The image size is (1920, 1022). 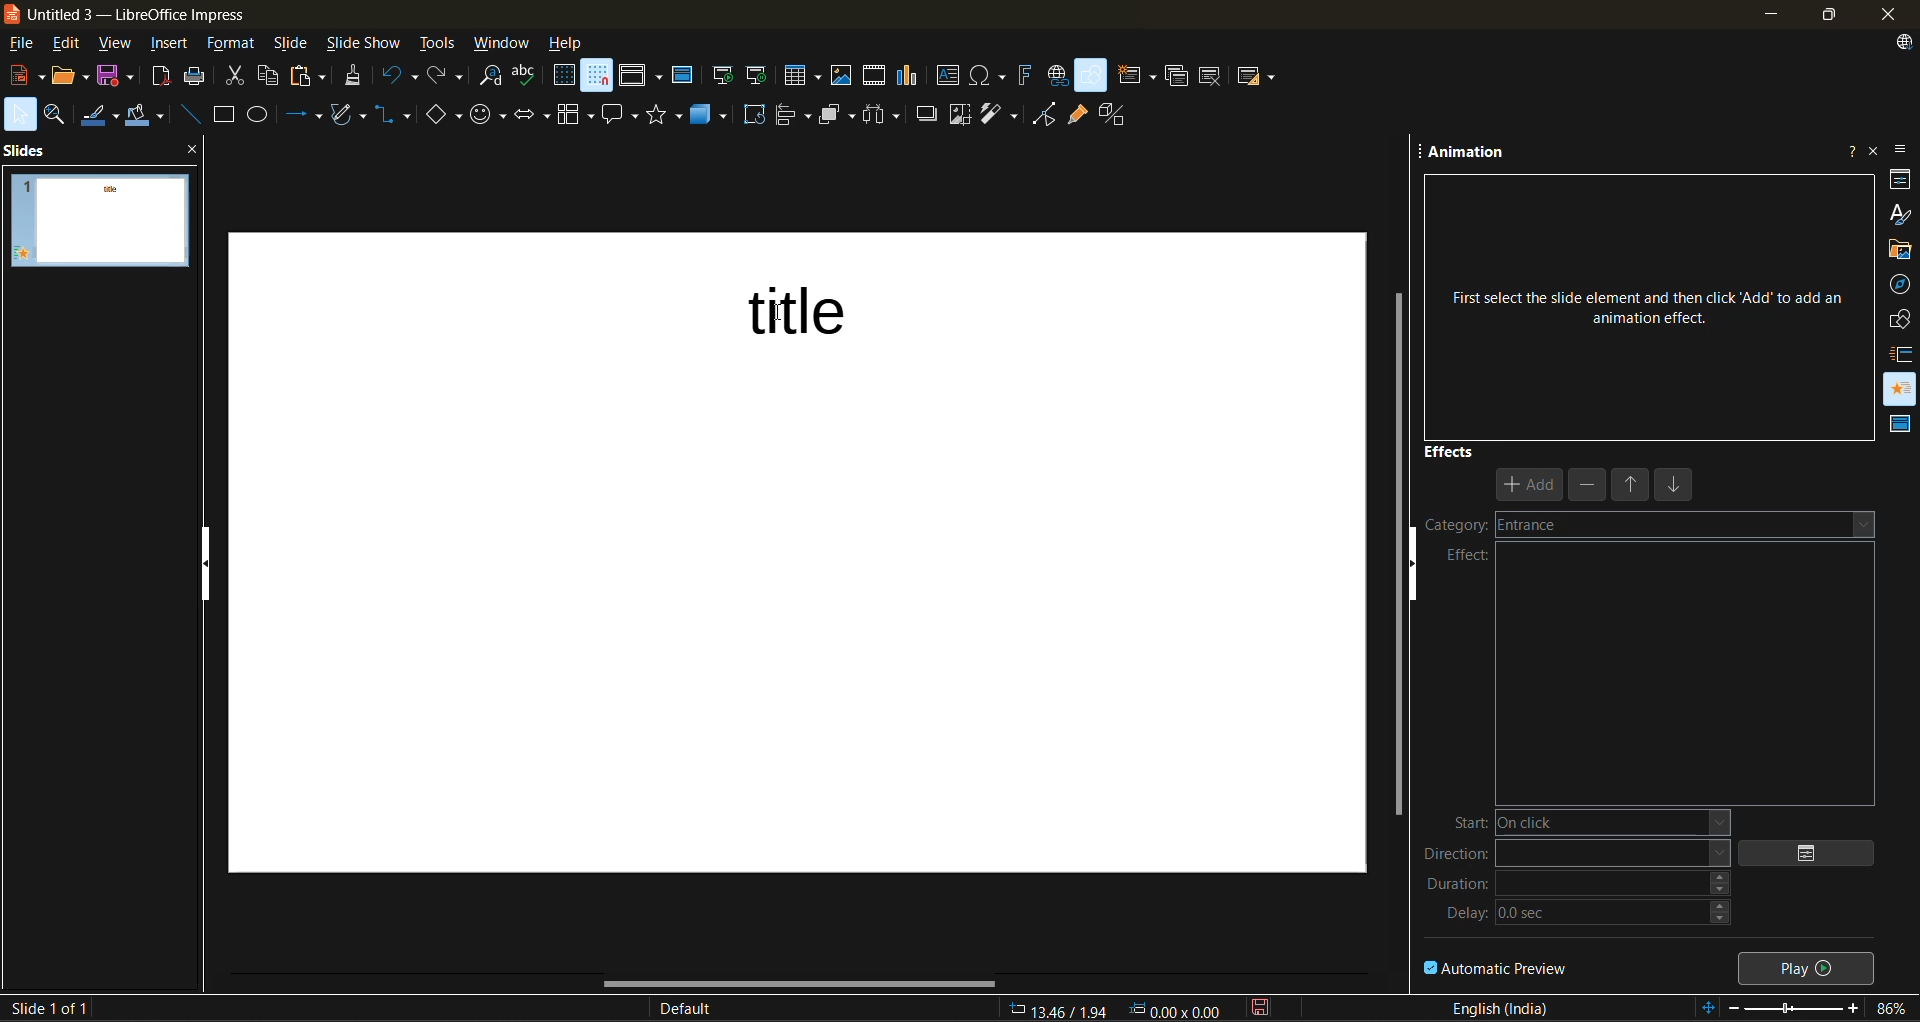 I want to click on hide, so click(x=1421, y=575).